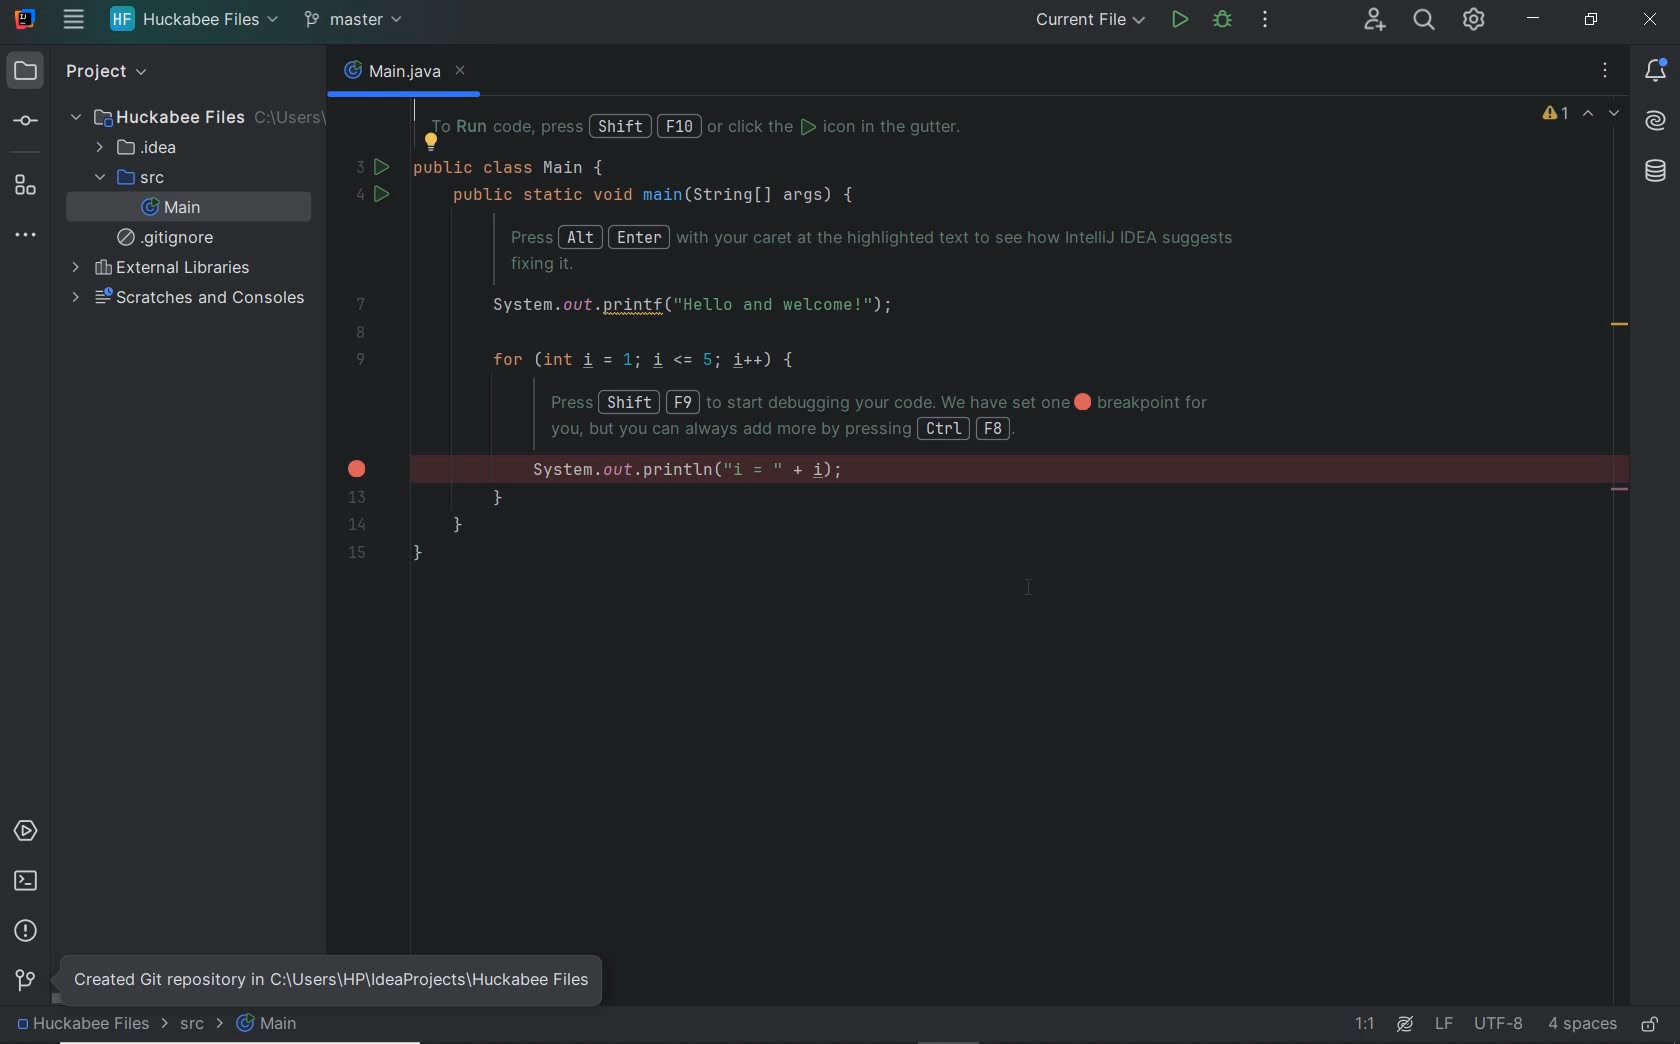 The width and height of the screenshot is (1680, 1044). Describe the element at coordinates (1652, 20) in the screenshot. I see `CLOSE` at that location.